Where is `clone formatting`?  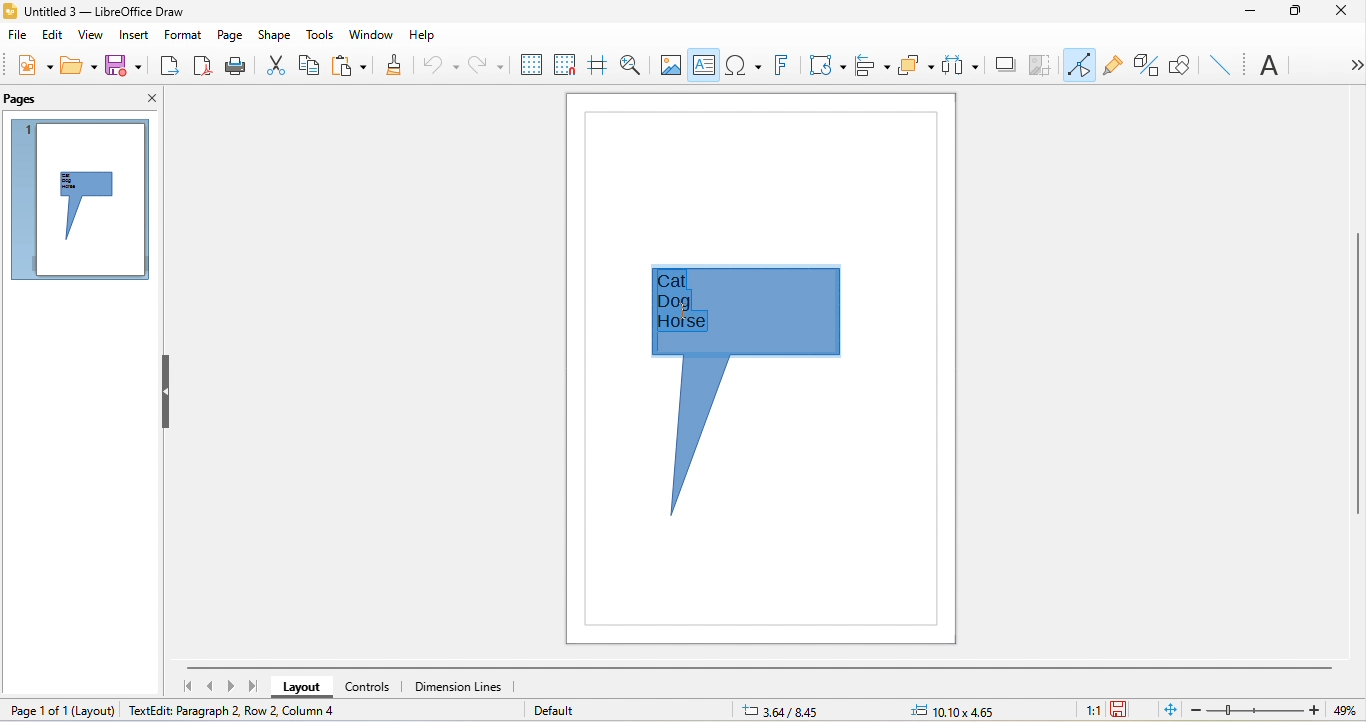
clone formatting is located at coordinates (389, 67).